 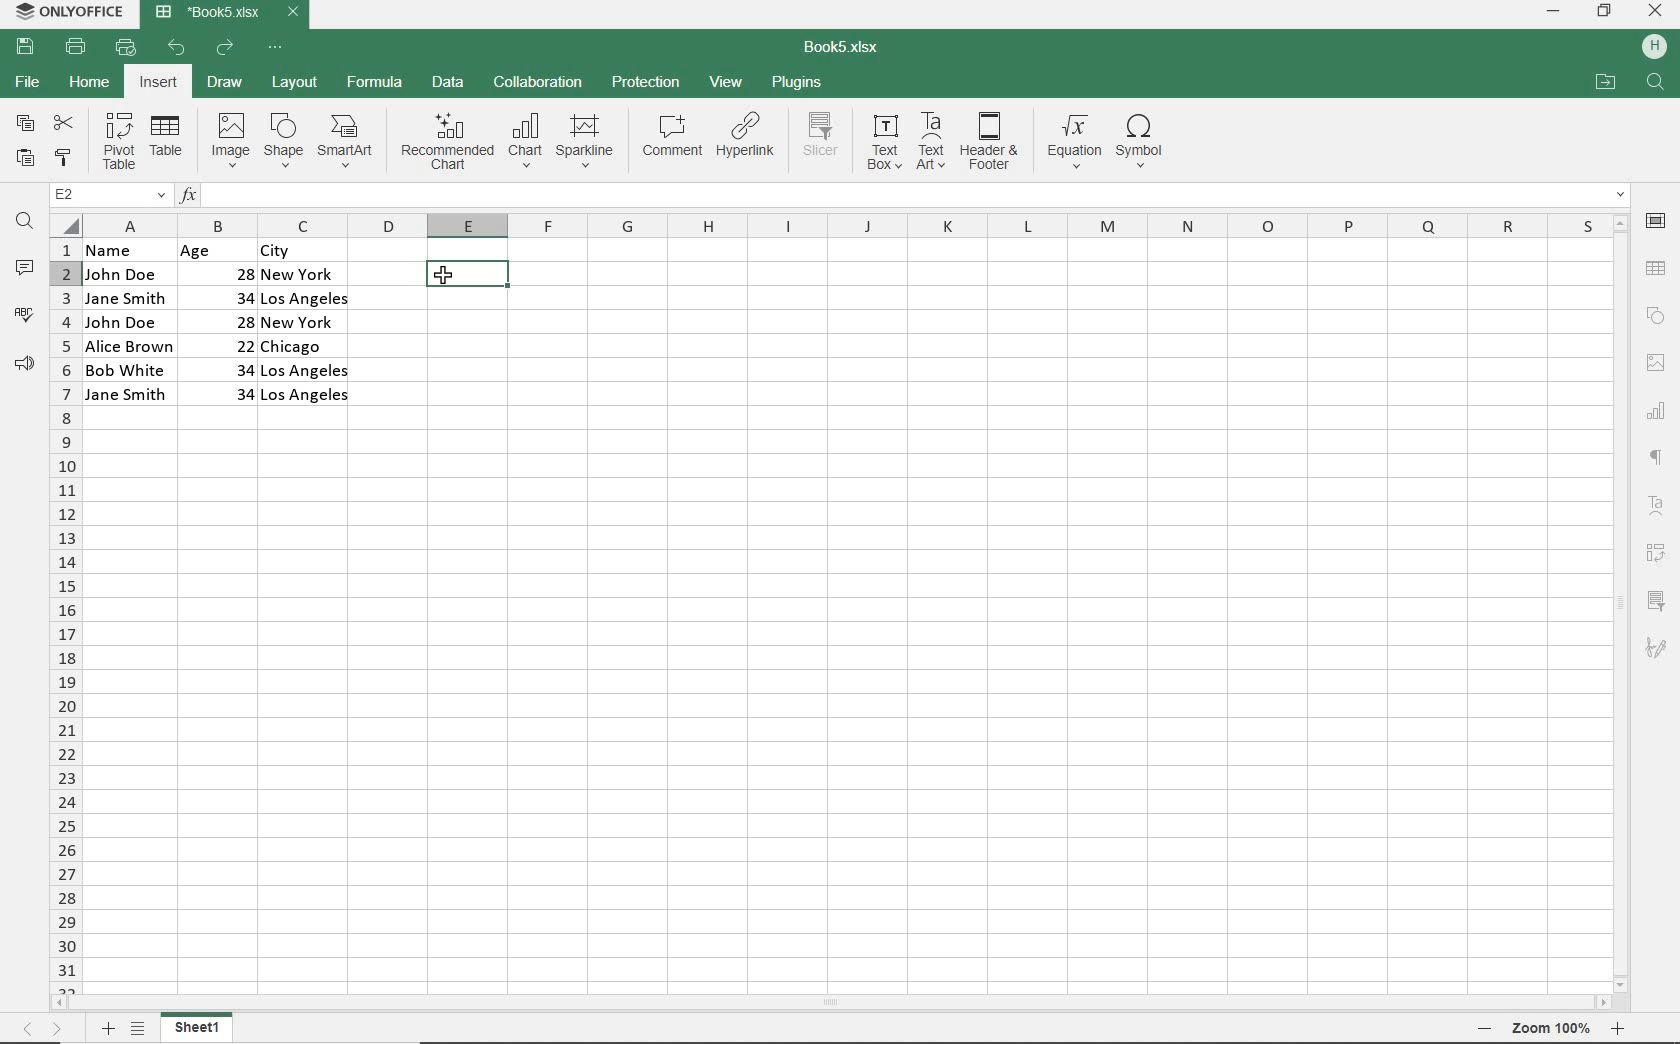 I want to click on Los Angeles, so click(x=306, y=397).